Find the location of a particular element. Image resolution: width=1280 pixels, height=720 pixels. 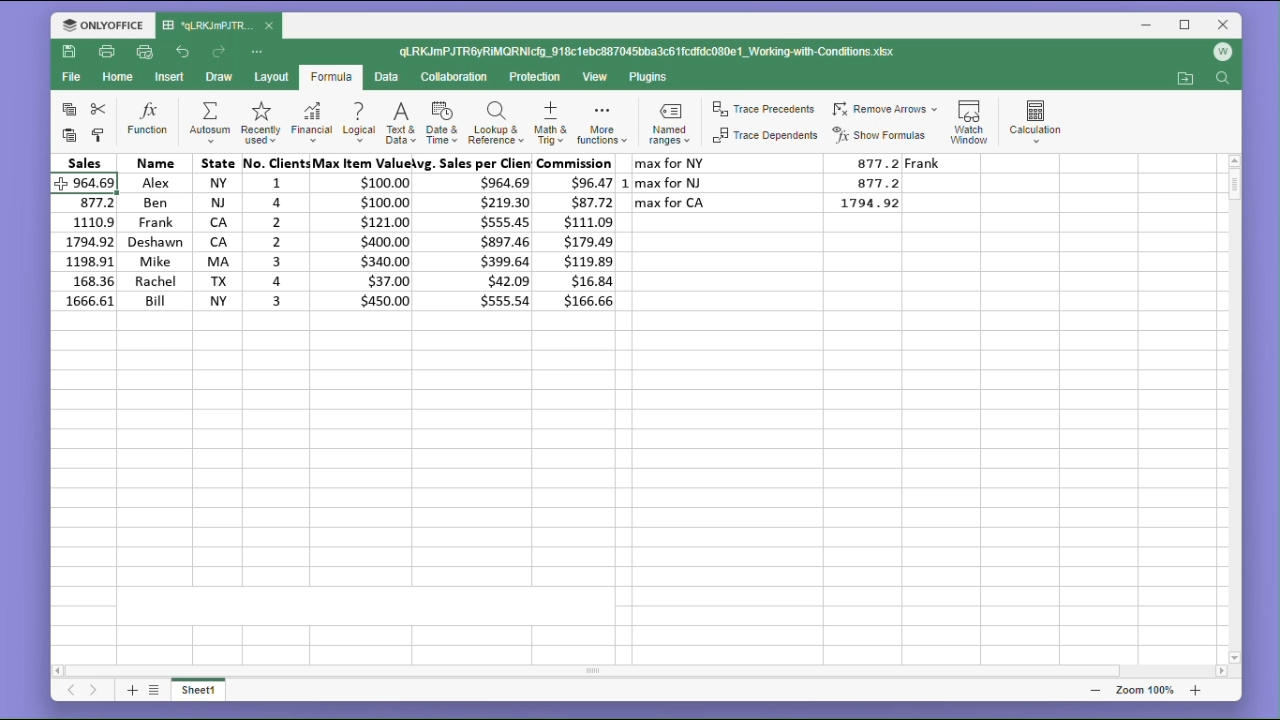

print file is located at coordinates (108, 53).